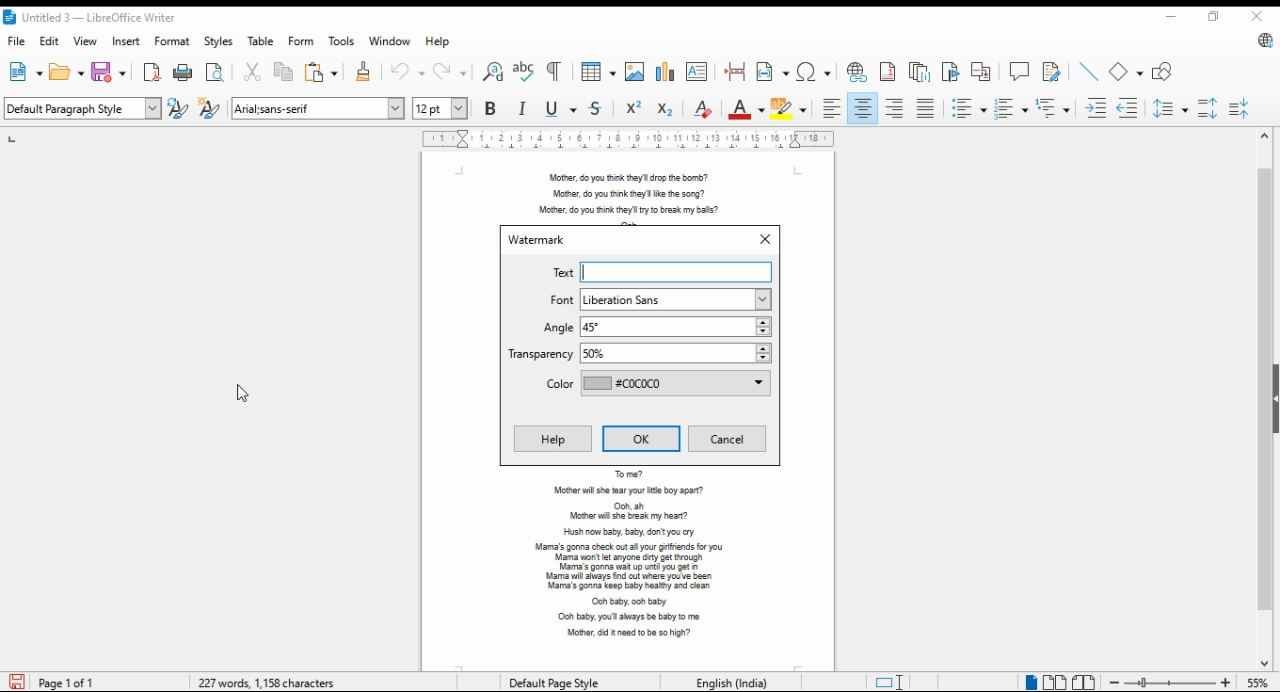 The image size is (1280, 692). Describe the element at coordinates (542, 241) in the screenshot. I see `watermark window` at that location.